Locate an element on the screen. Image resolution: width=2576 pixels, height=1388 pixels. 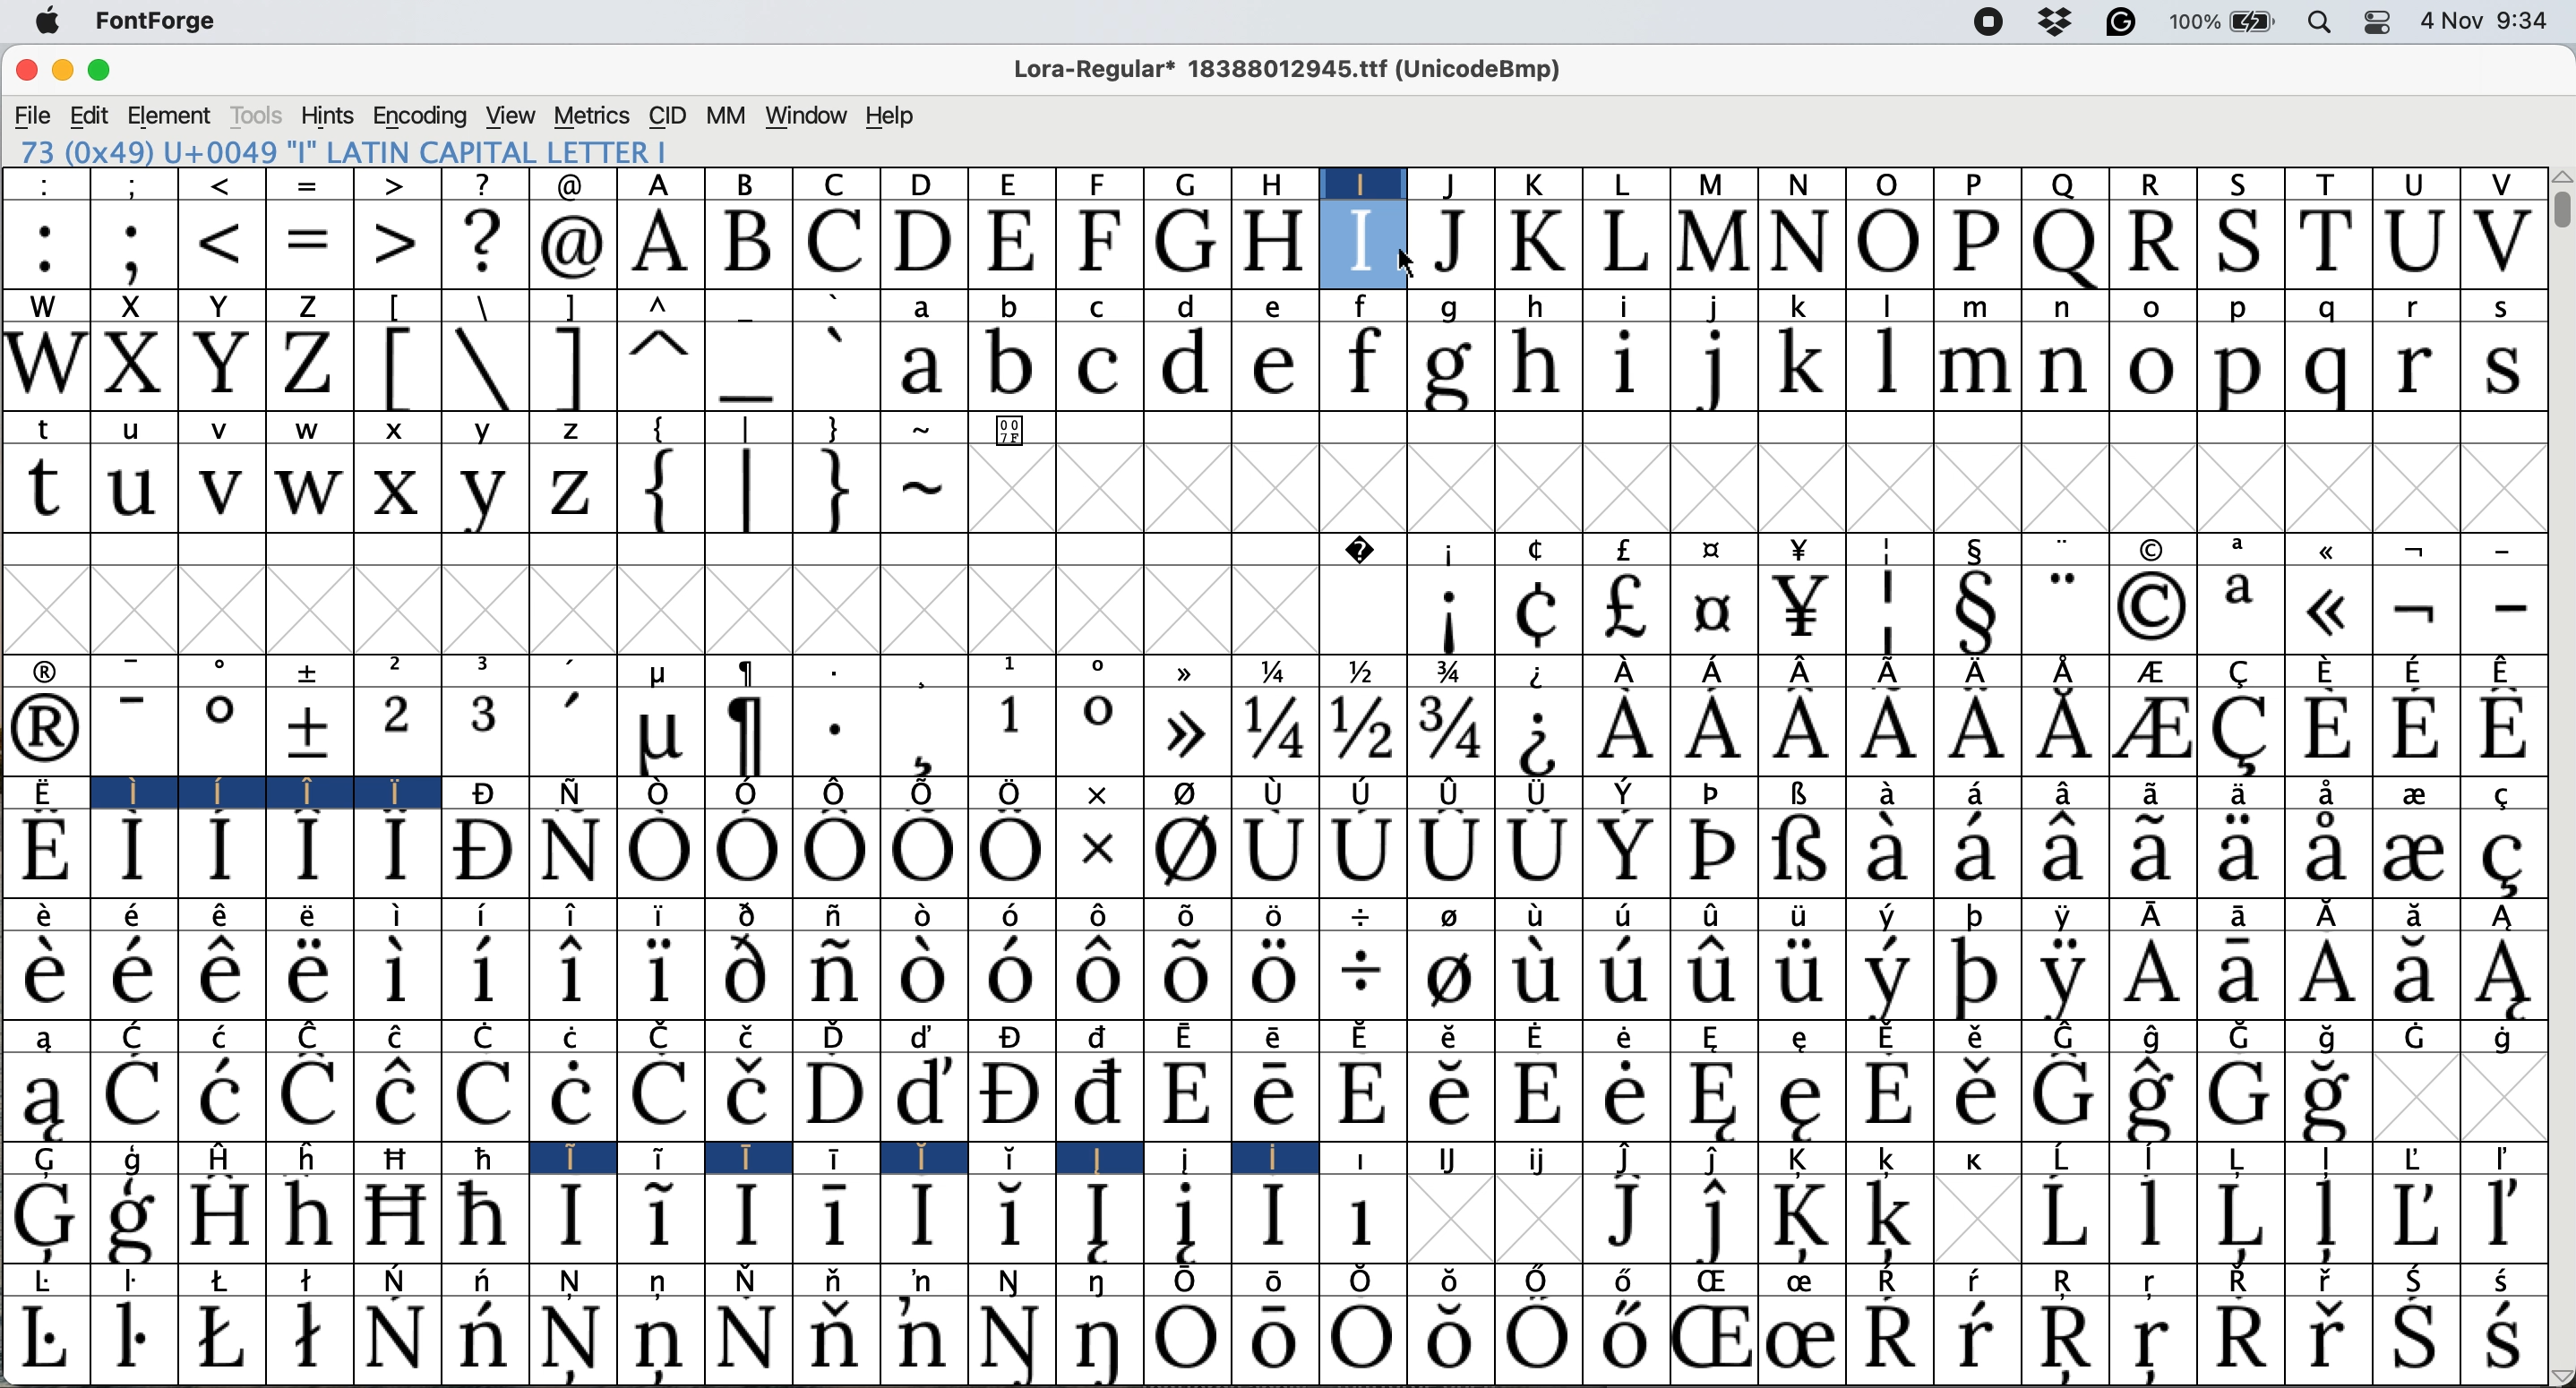
symbol is located at coordinates (2152, 548).